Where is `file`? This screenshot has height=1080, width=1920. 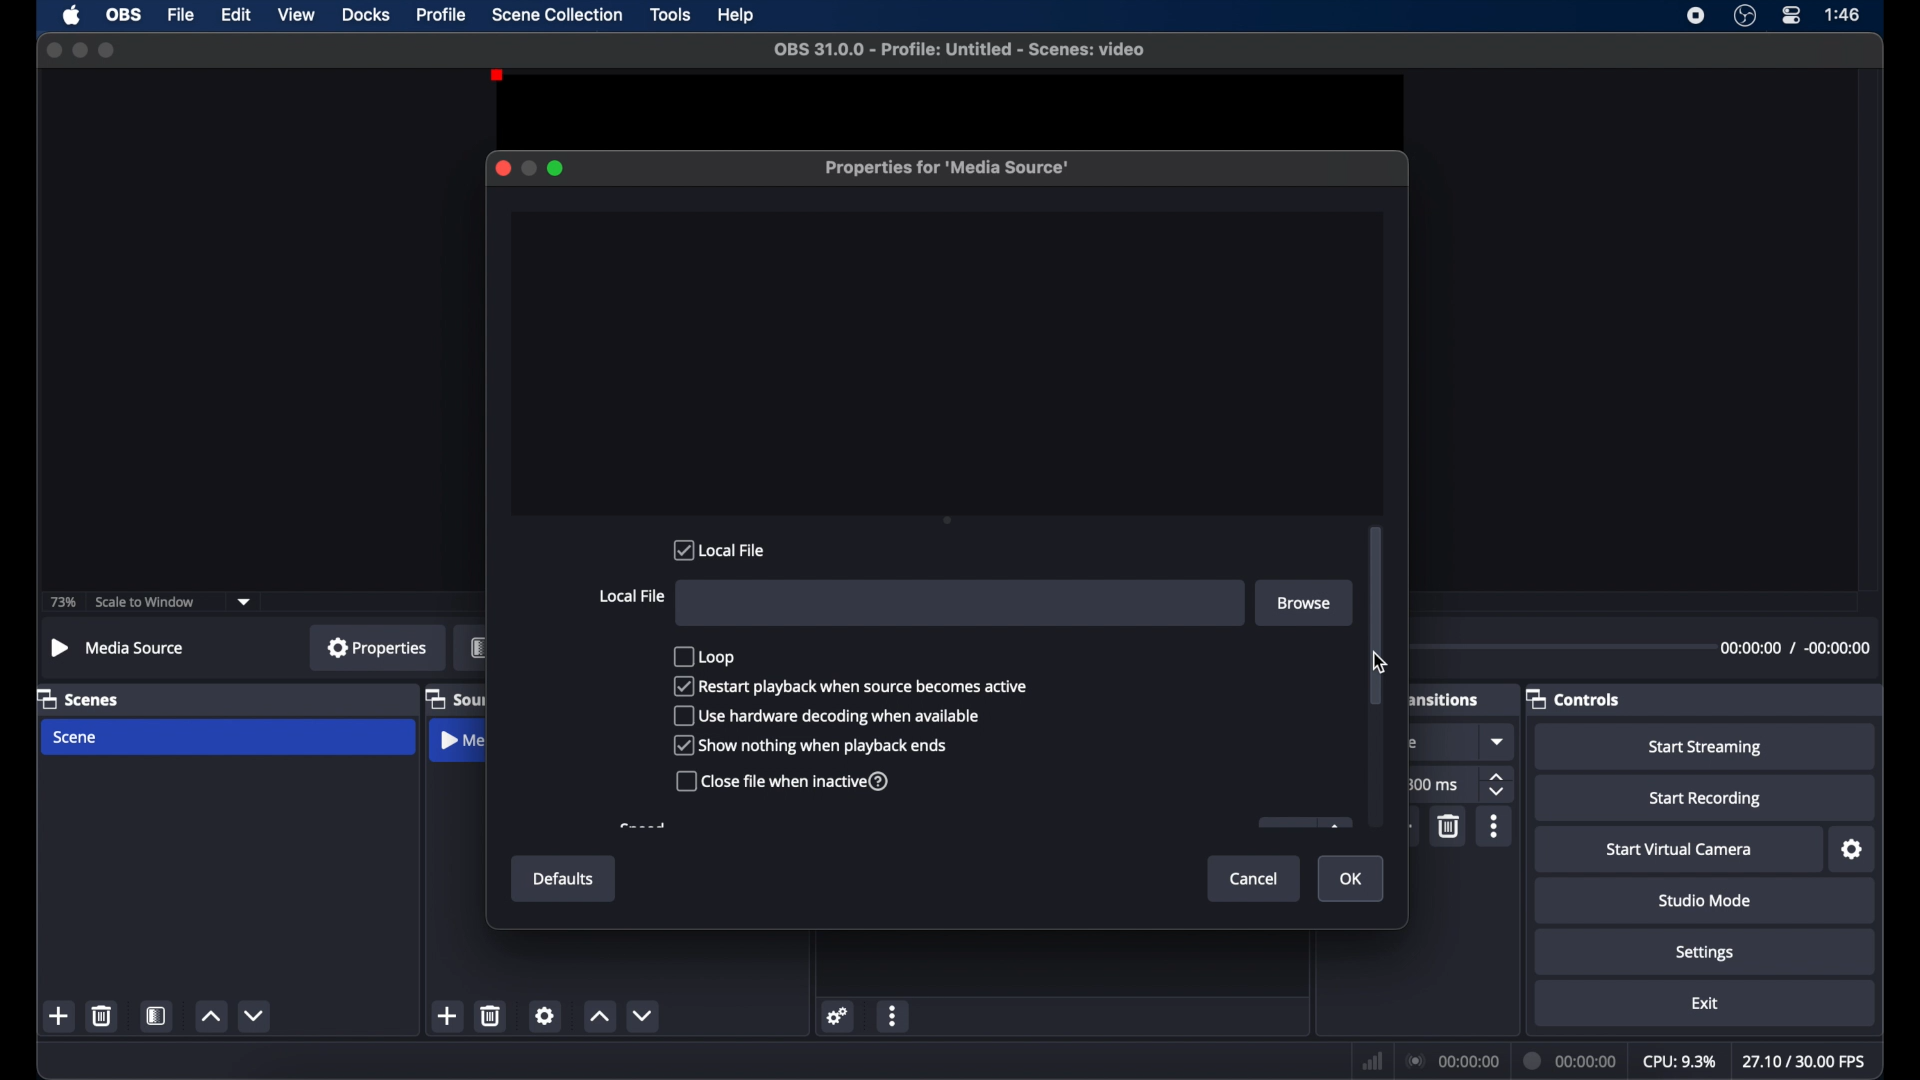
file is located at coordinates (182, 16).